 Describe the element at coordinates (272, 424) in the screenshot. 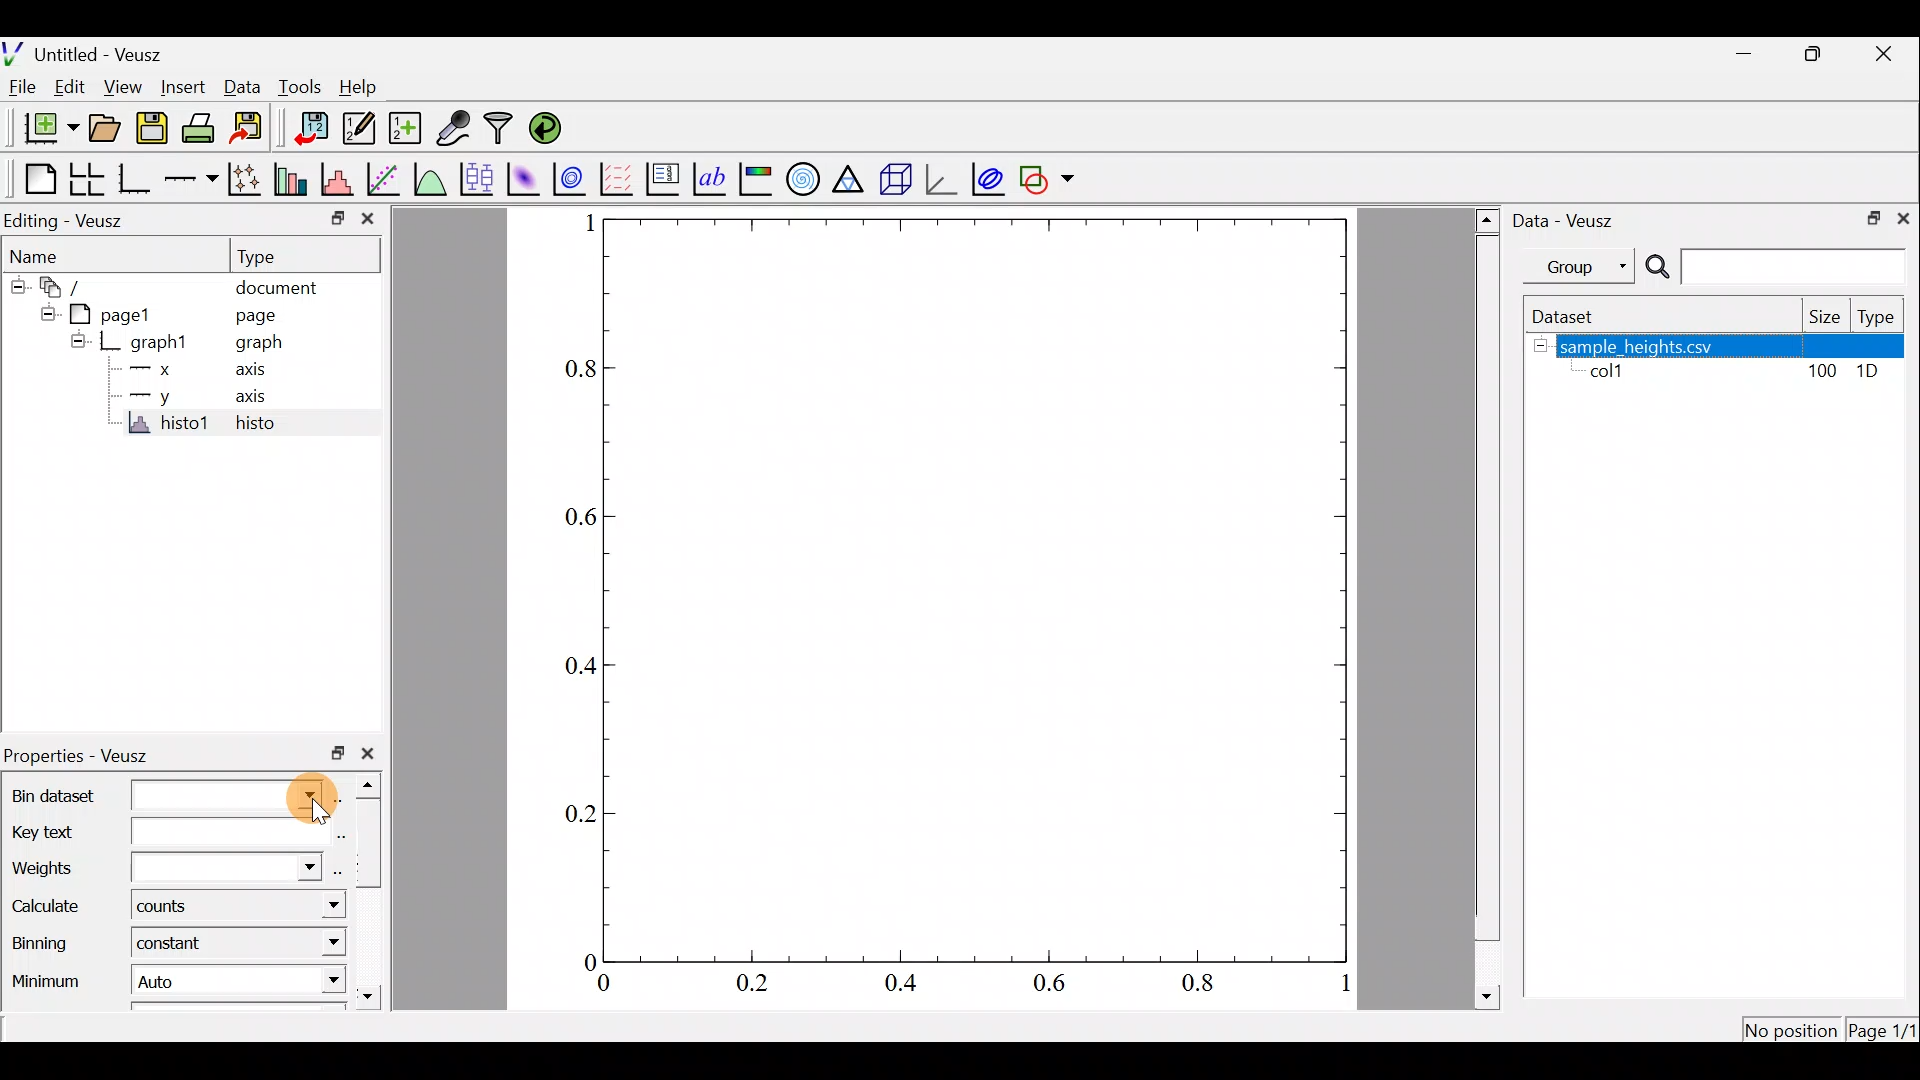

I see `histo` at that location.